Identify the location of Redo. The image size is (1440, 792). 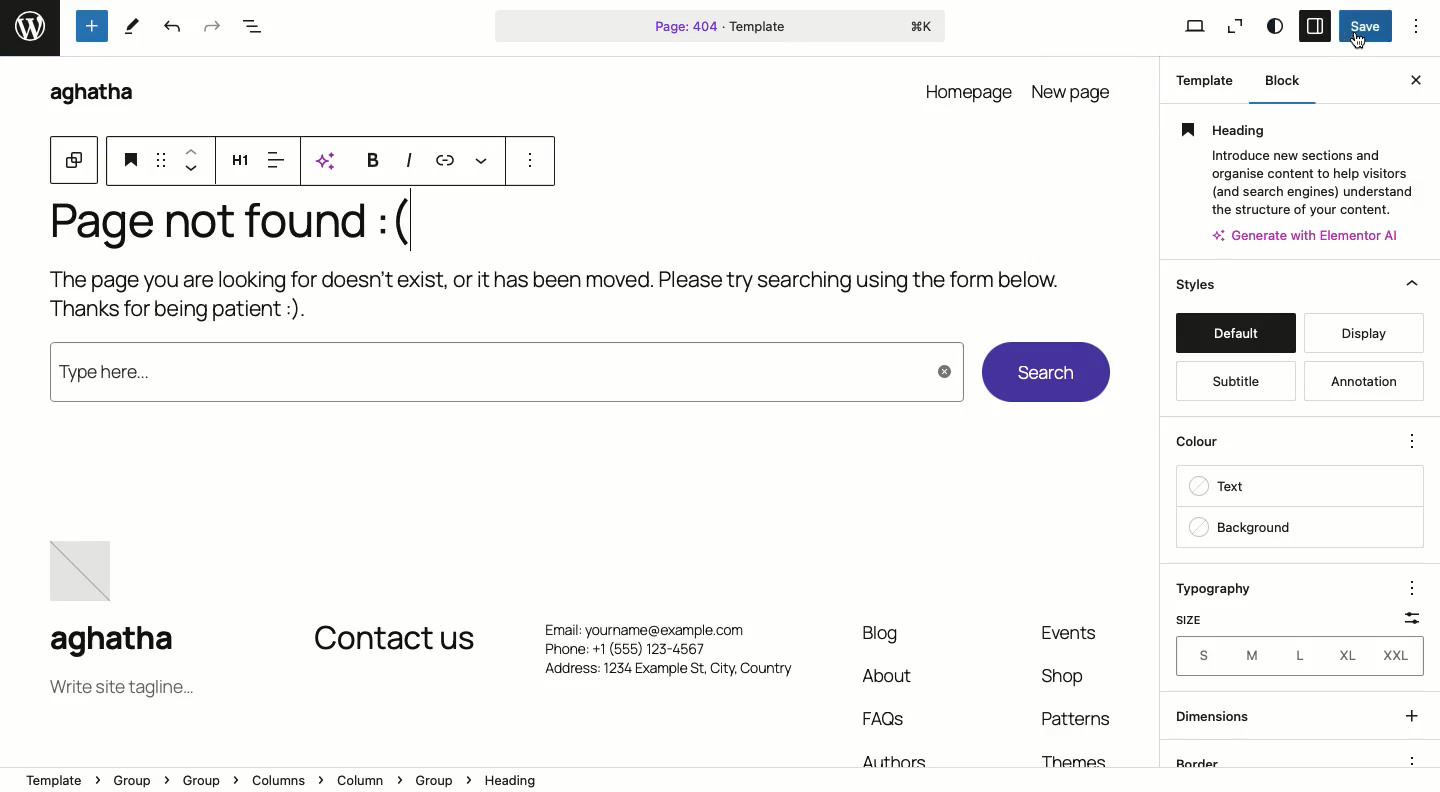
(209, 27).